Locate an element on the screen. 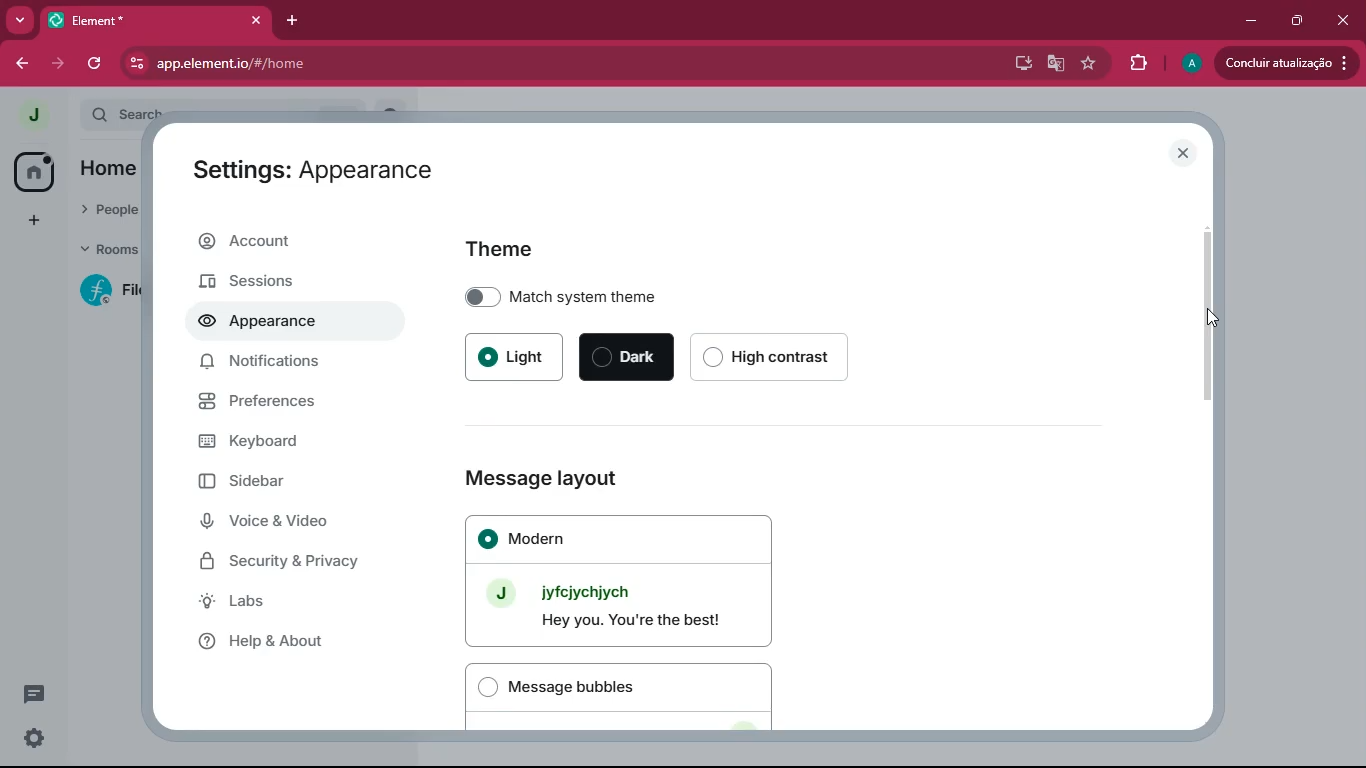 Image resolution: width=1366 pixels, height=768 pixels. google translate is located at coordinates (1054, 62).